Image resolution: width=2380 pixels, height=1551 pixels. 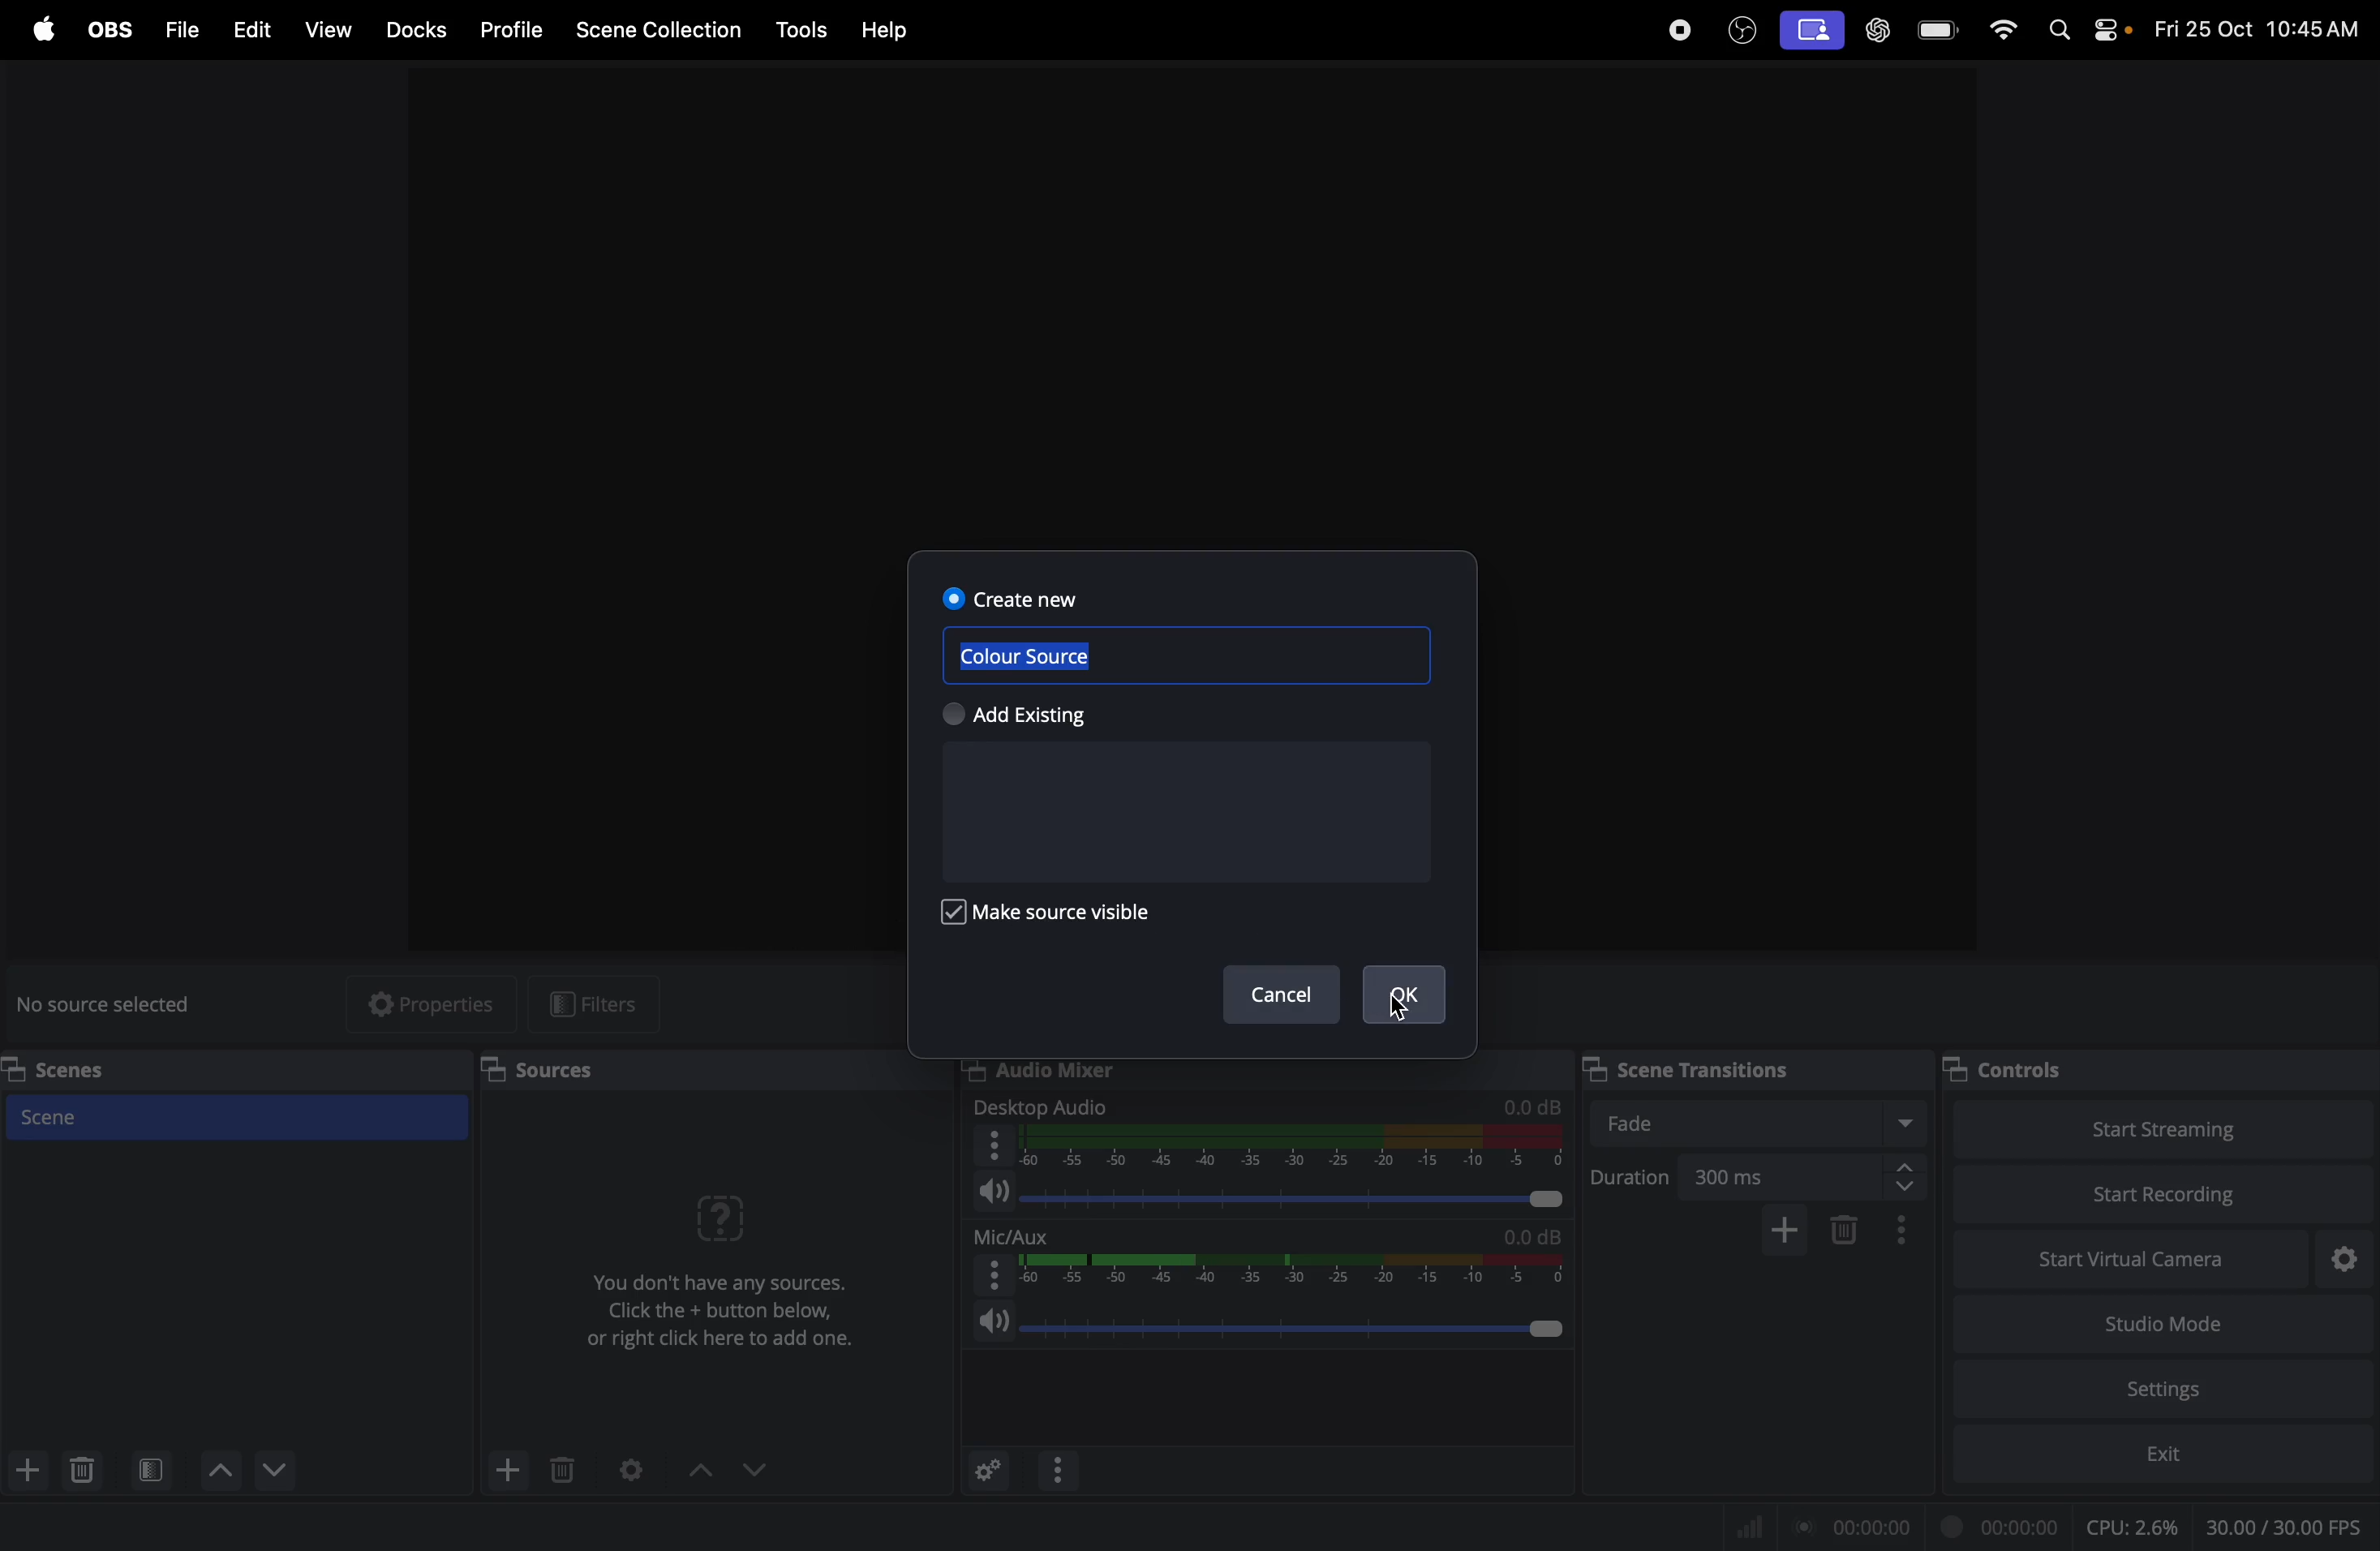 I want to click on record, so click(x=1678, y=31).